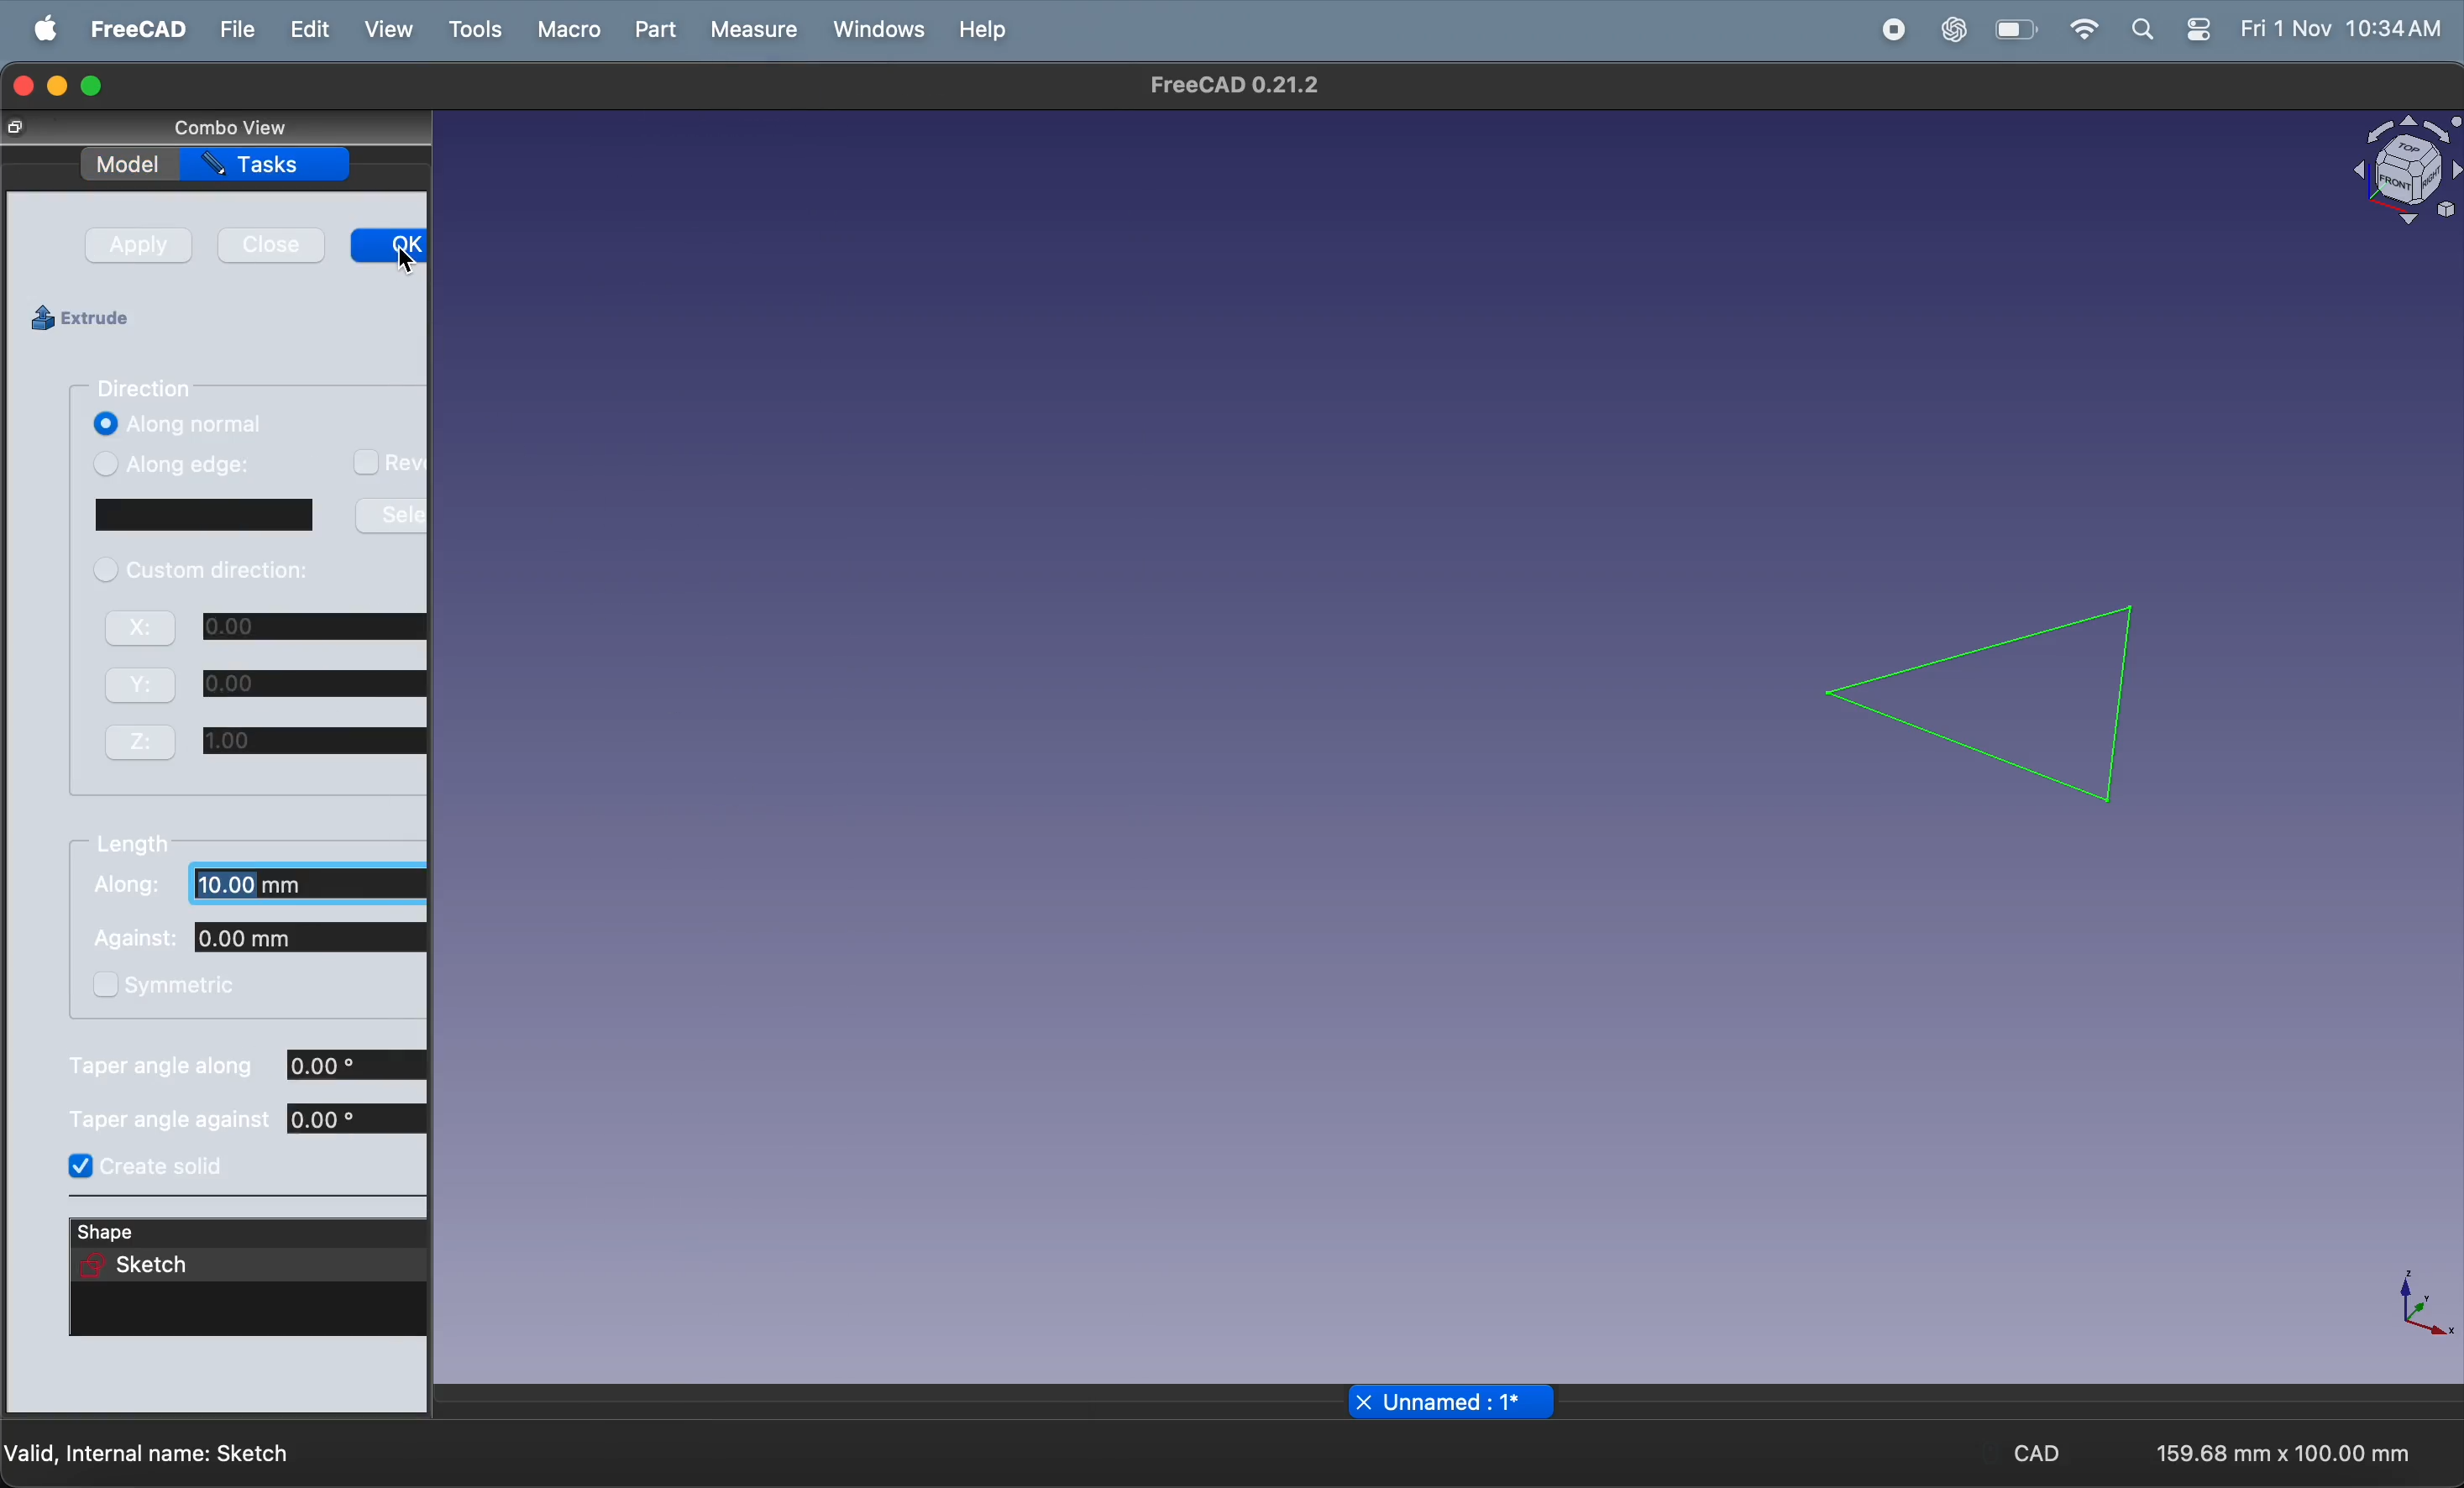  What do you see at coordinates (45, 319) in the screenshot?
I see `icon` at bounding box center [45, 319].